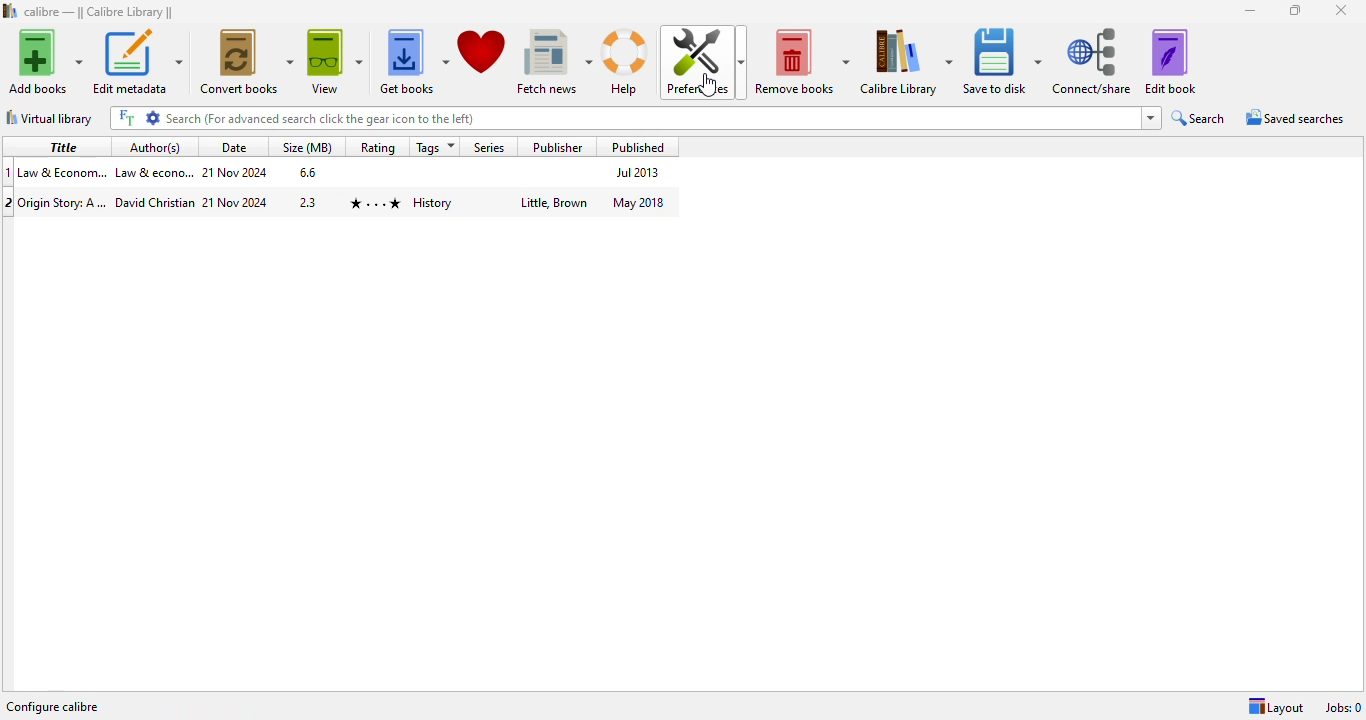  Describe the element at coordinates (49, 118) in the screenshot. I see `virtual library` at that location.